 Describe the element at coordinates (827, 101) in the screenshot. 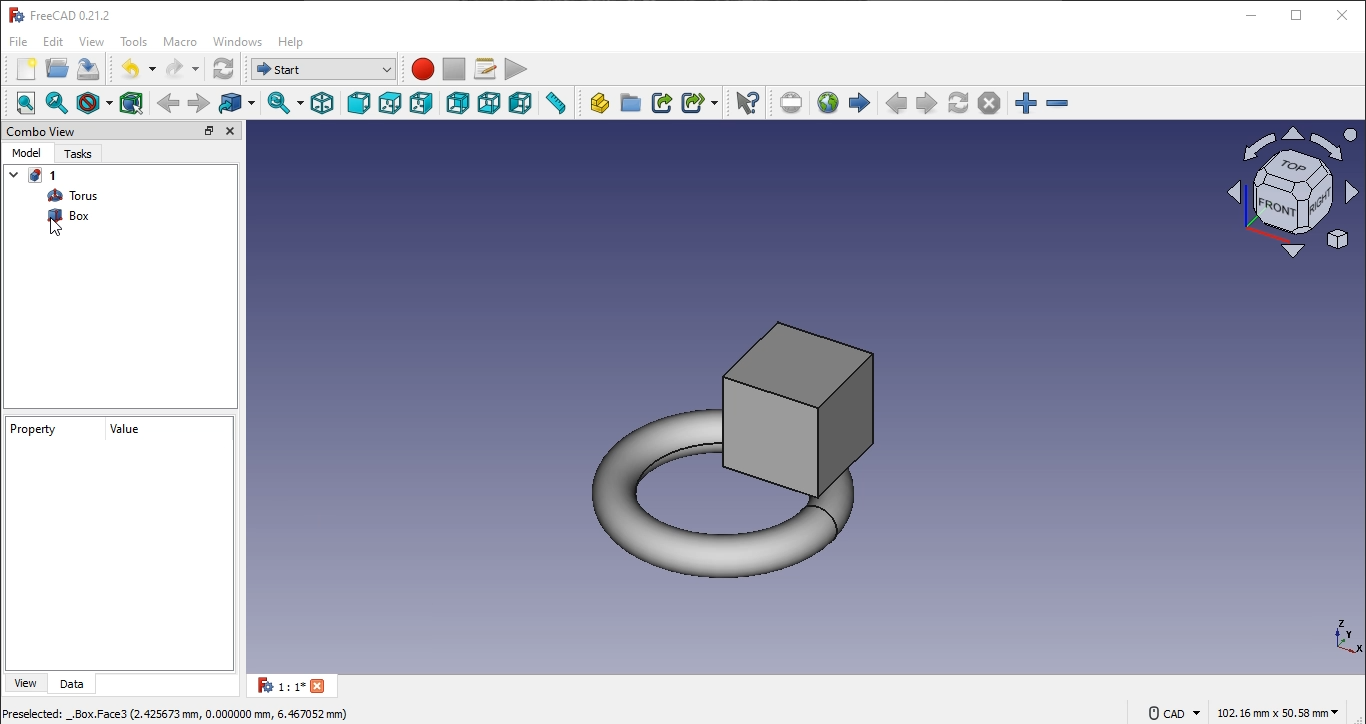

I see `open website` at that location.